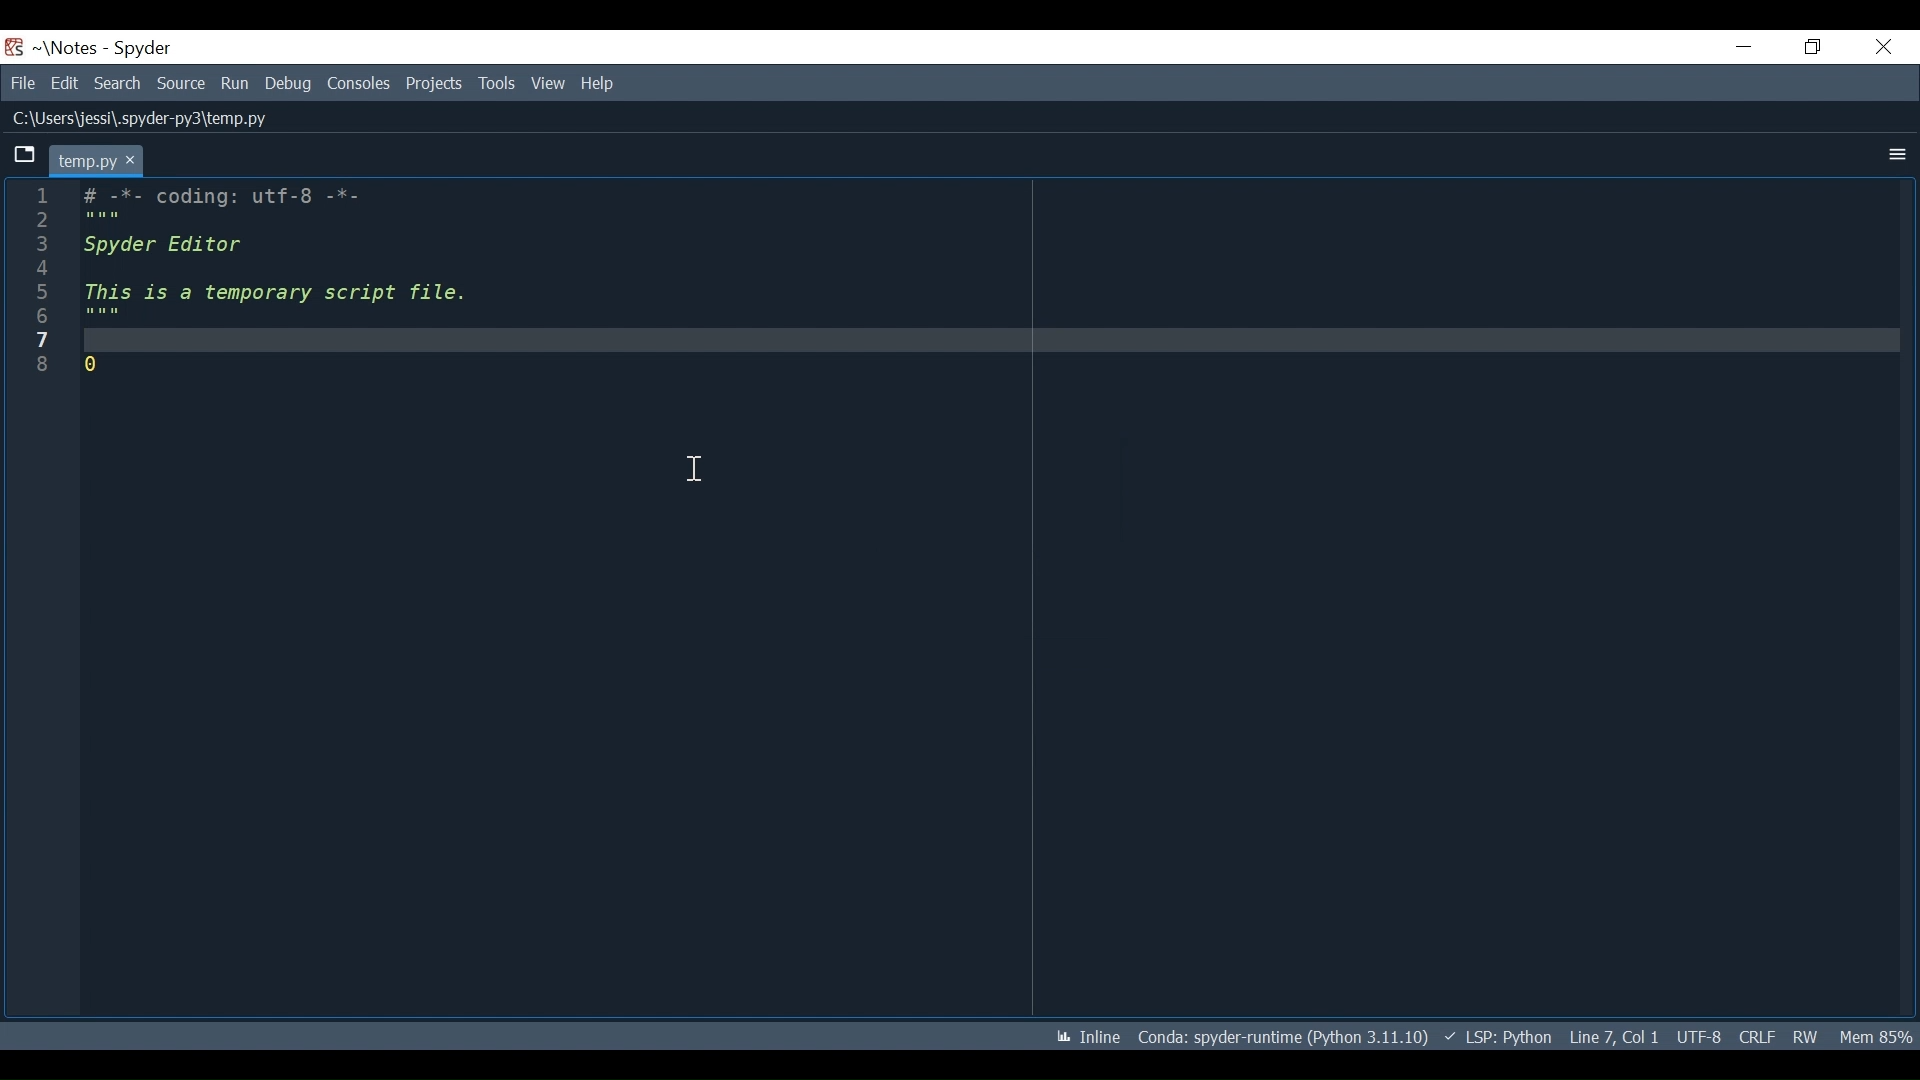  What do you see at coordinates (119, 82) in the screenshot?
I see `Search` at bounding box center [119, 82].